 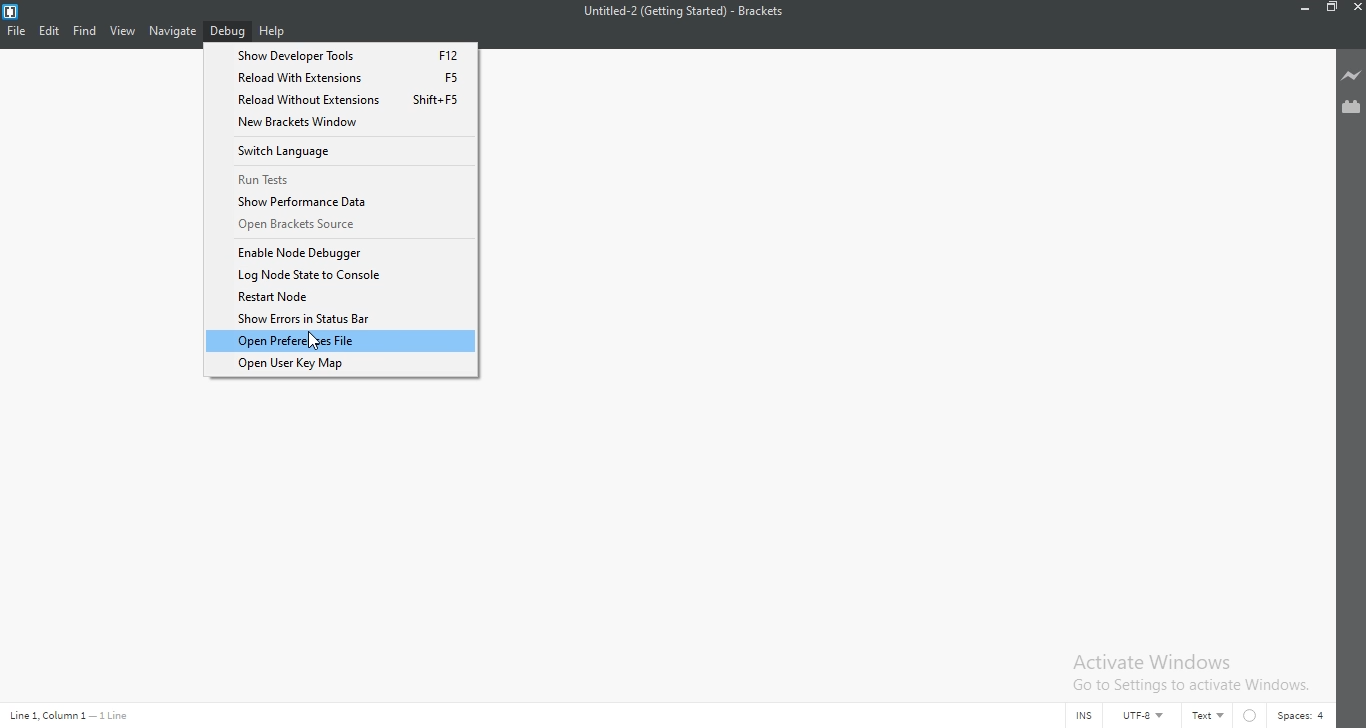 What do you see at coordinates (1306, 7) in the screenshot?
I see `minimize` at bounding box center [1306, 7].